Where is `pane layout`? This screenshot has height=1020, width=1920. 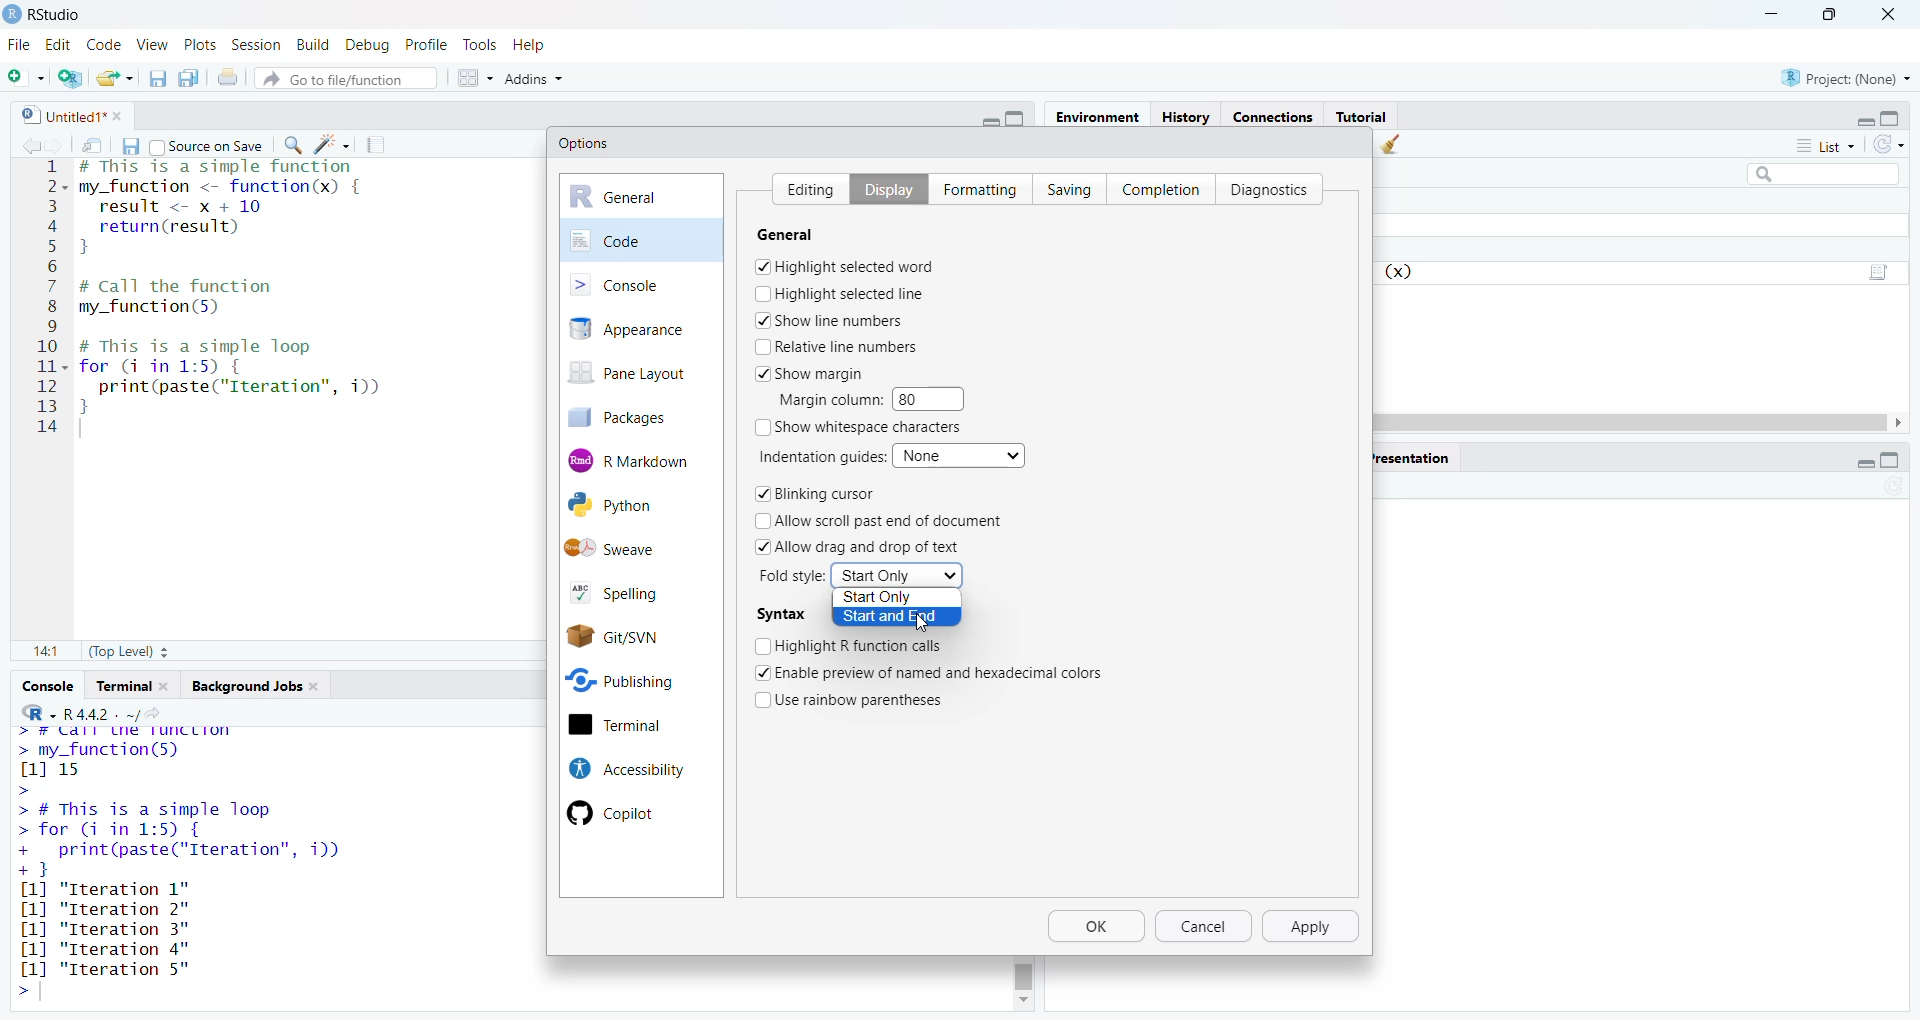
pane layout is located at coordinates (634, 375).